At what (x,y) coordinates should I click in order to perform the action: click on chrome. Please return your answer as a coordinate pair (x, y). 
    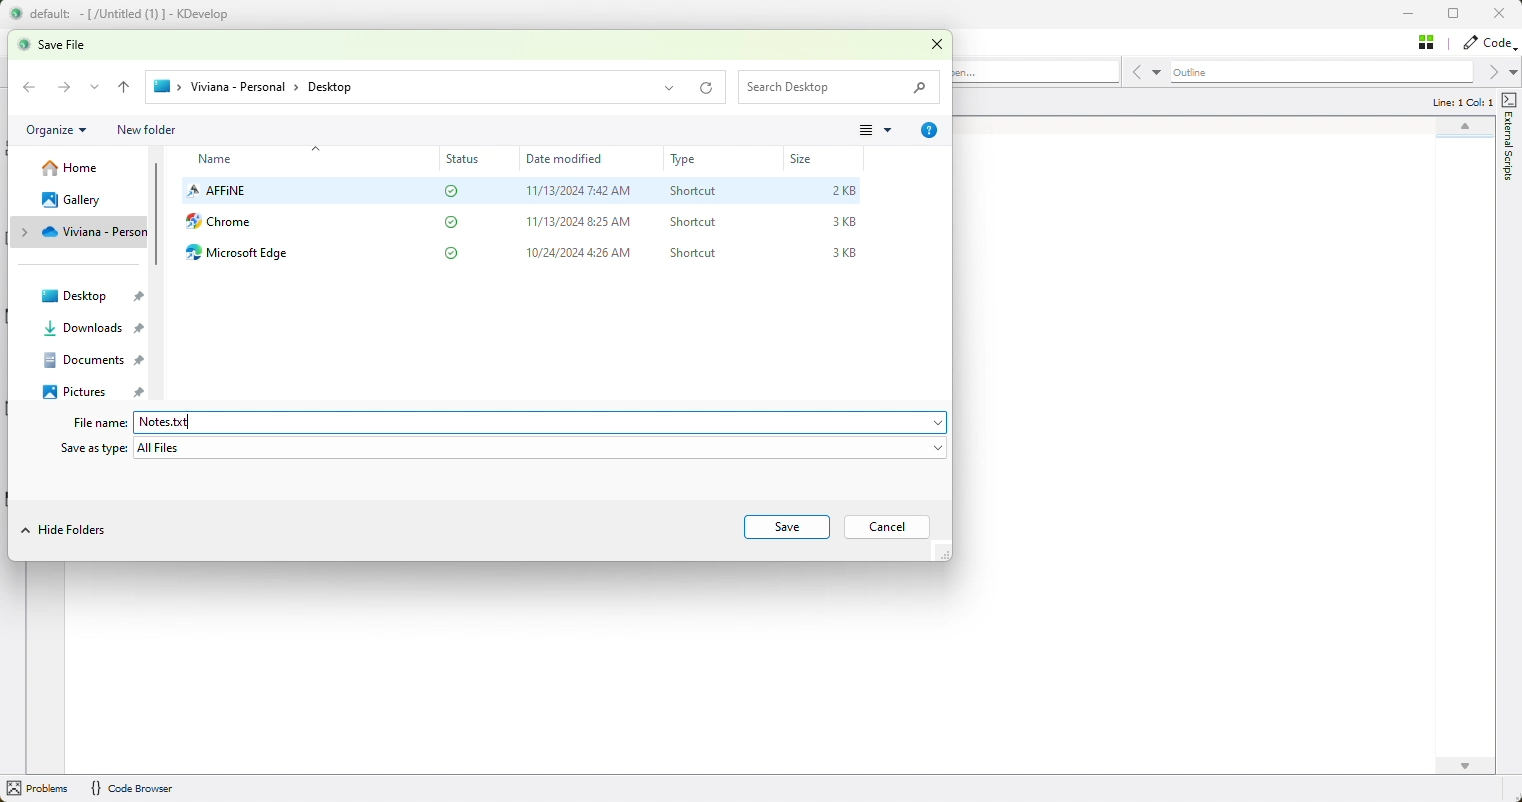
    Looking at the image, I should click on (220, 223).